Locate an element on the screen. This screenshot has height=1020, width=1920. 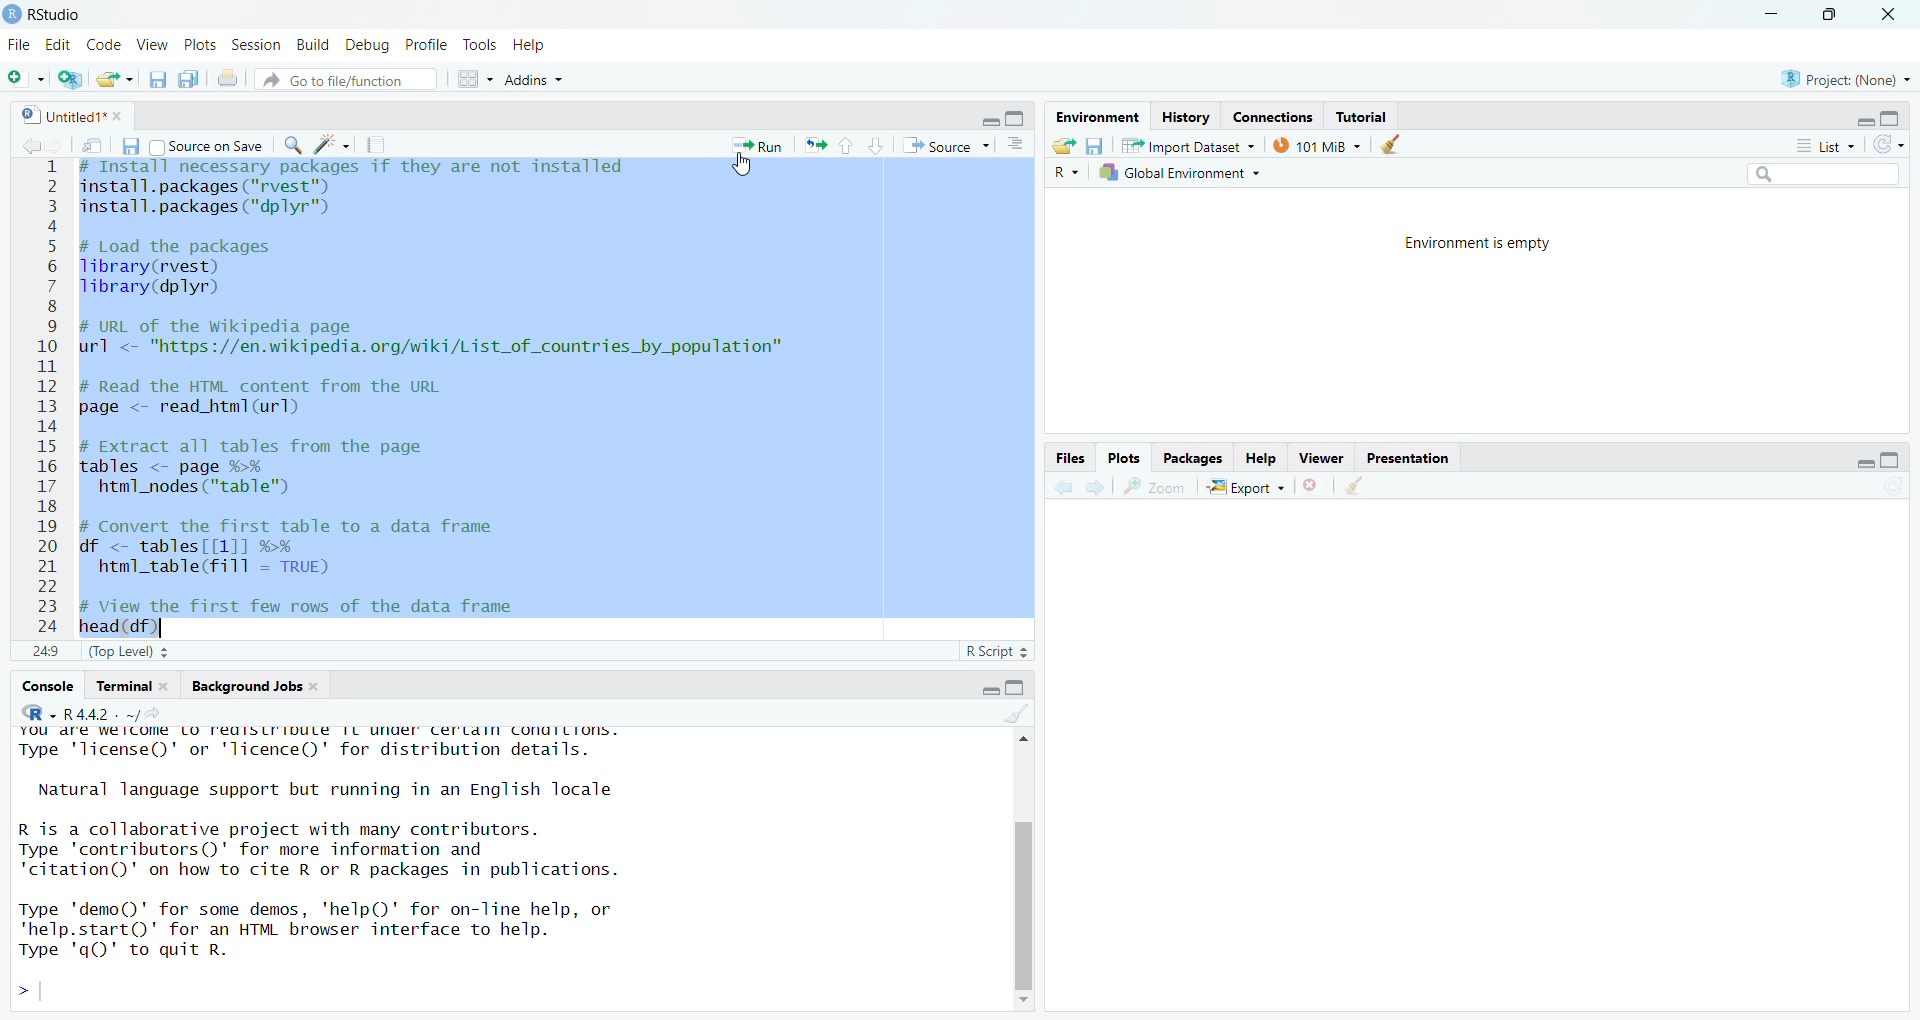
R Script is located at coordinates (998, 651).